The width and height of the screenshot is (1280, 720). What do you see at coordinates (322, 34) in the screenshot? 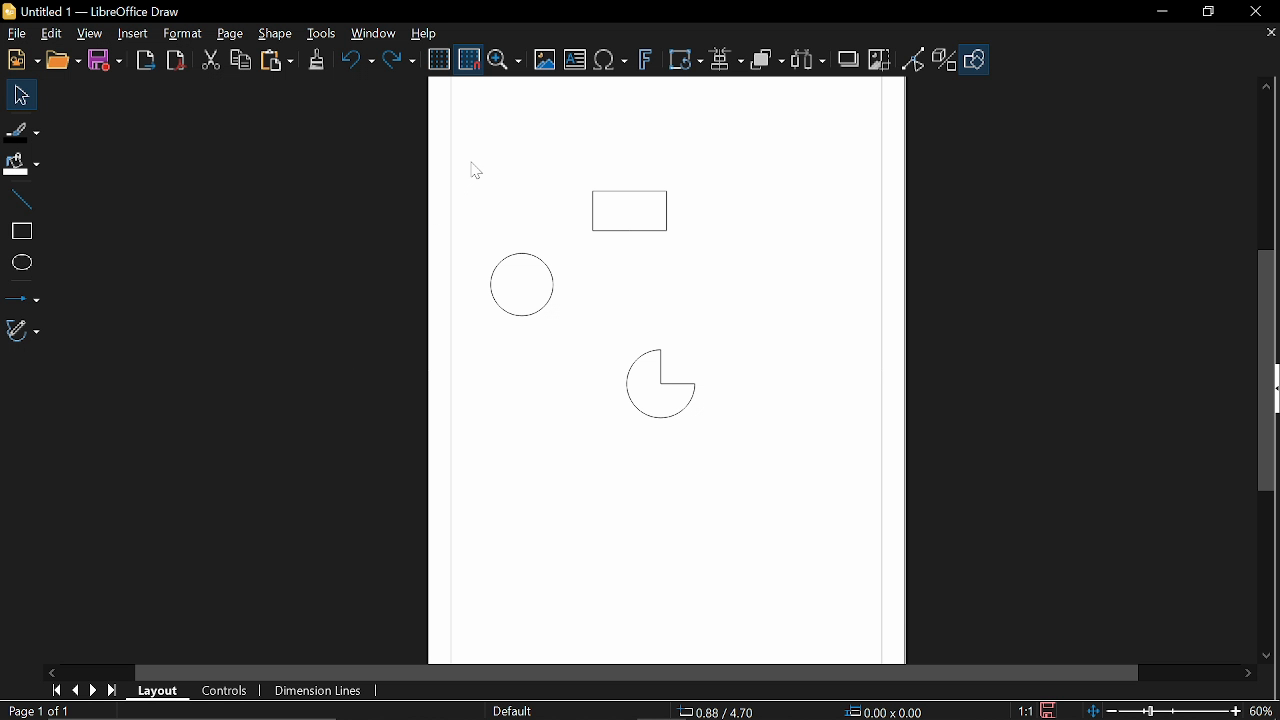
I see `Tools` at bounding box center [322, 34].